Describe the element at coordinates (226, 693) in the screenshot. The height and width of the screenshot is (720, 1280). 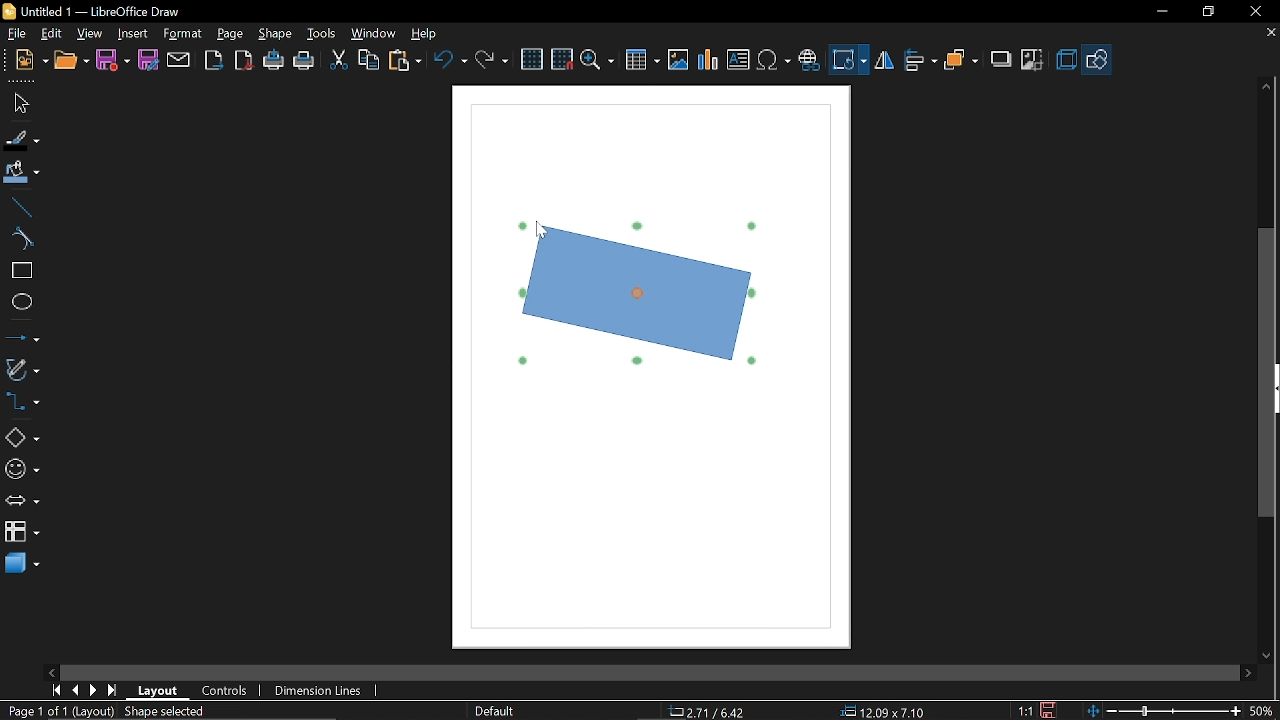
I see `controls` at that location.